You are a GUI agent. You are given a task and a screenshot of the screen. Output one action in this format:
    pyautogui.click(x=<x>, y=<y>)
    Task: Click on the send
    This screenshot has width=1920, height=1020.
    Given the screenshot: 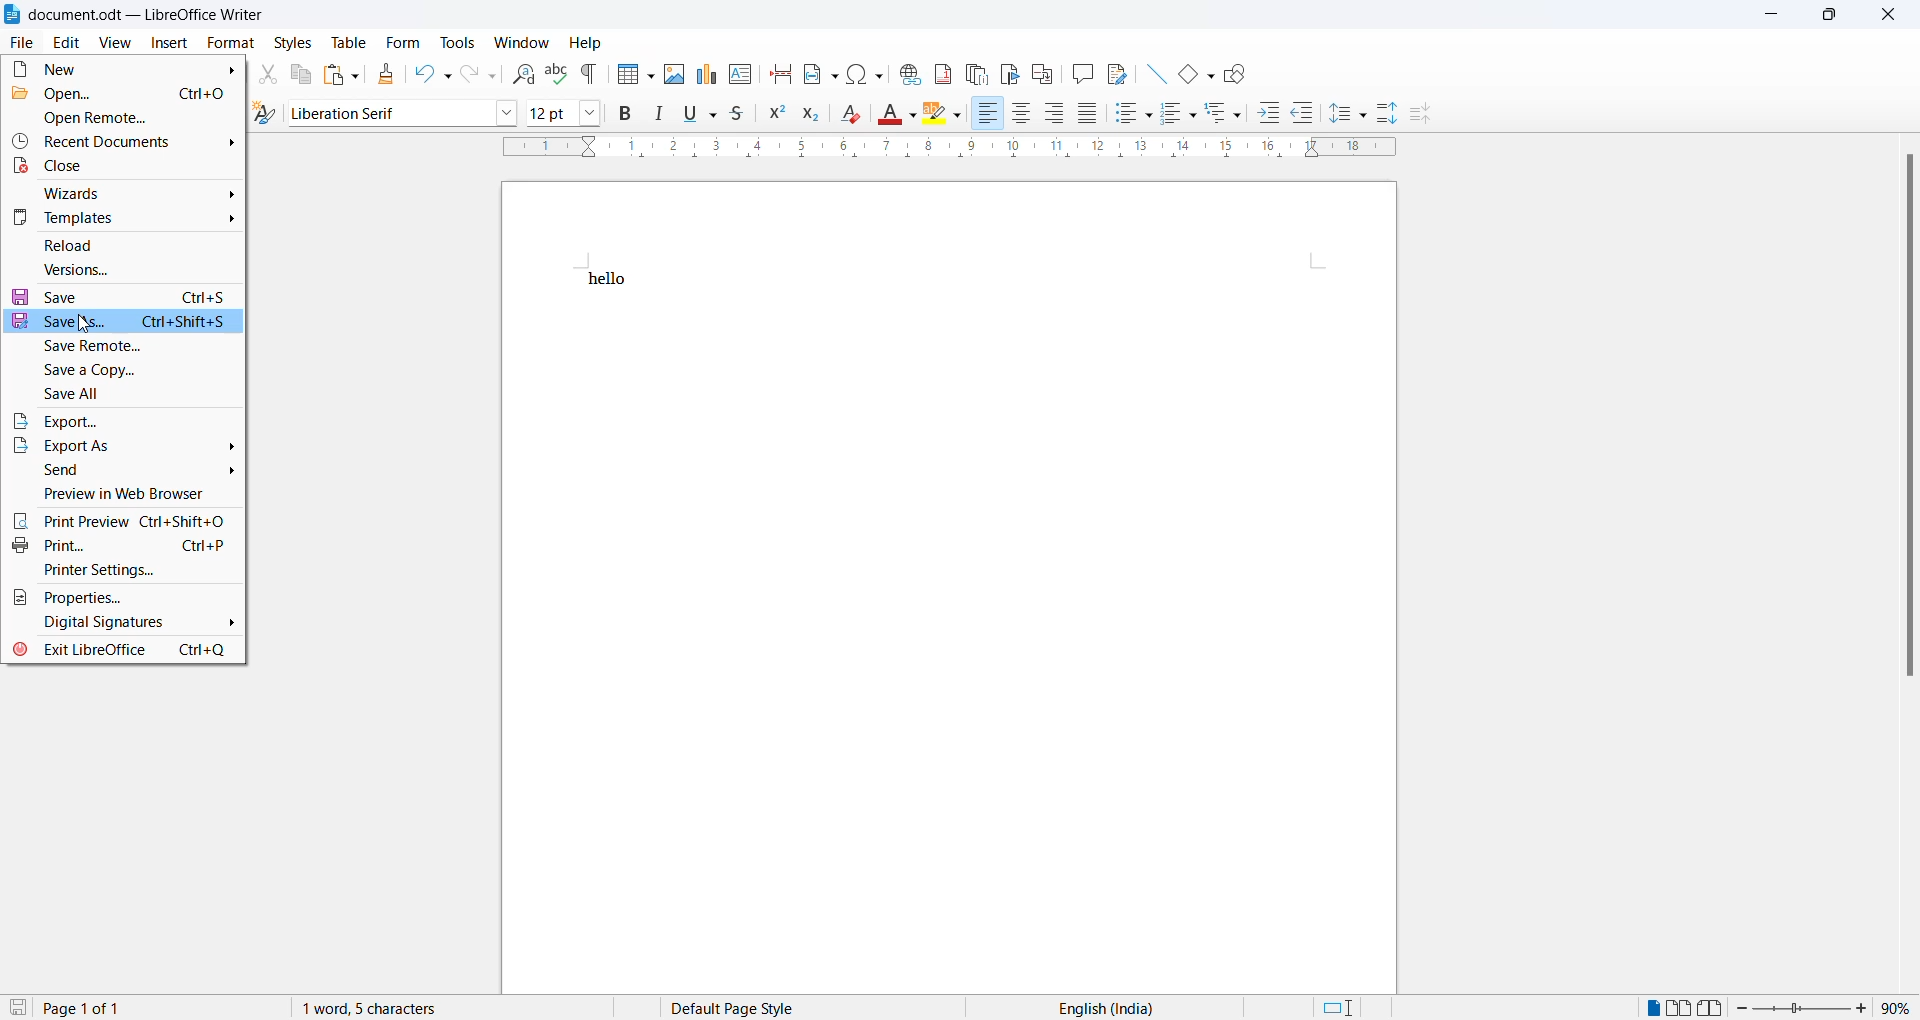 What is the action you would take?
    pyautogui.click(x=127, y=474)
    